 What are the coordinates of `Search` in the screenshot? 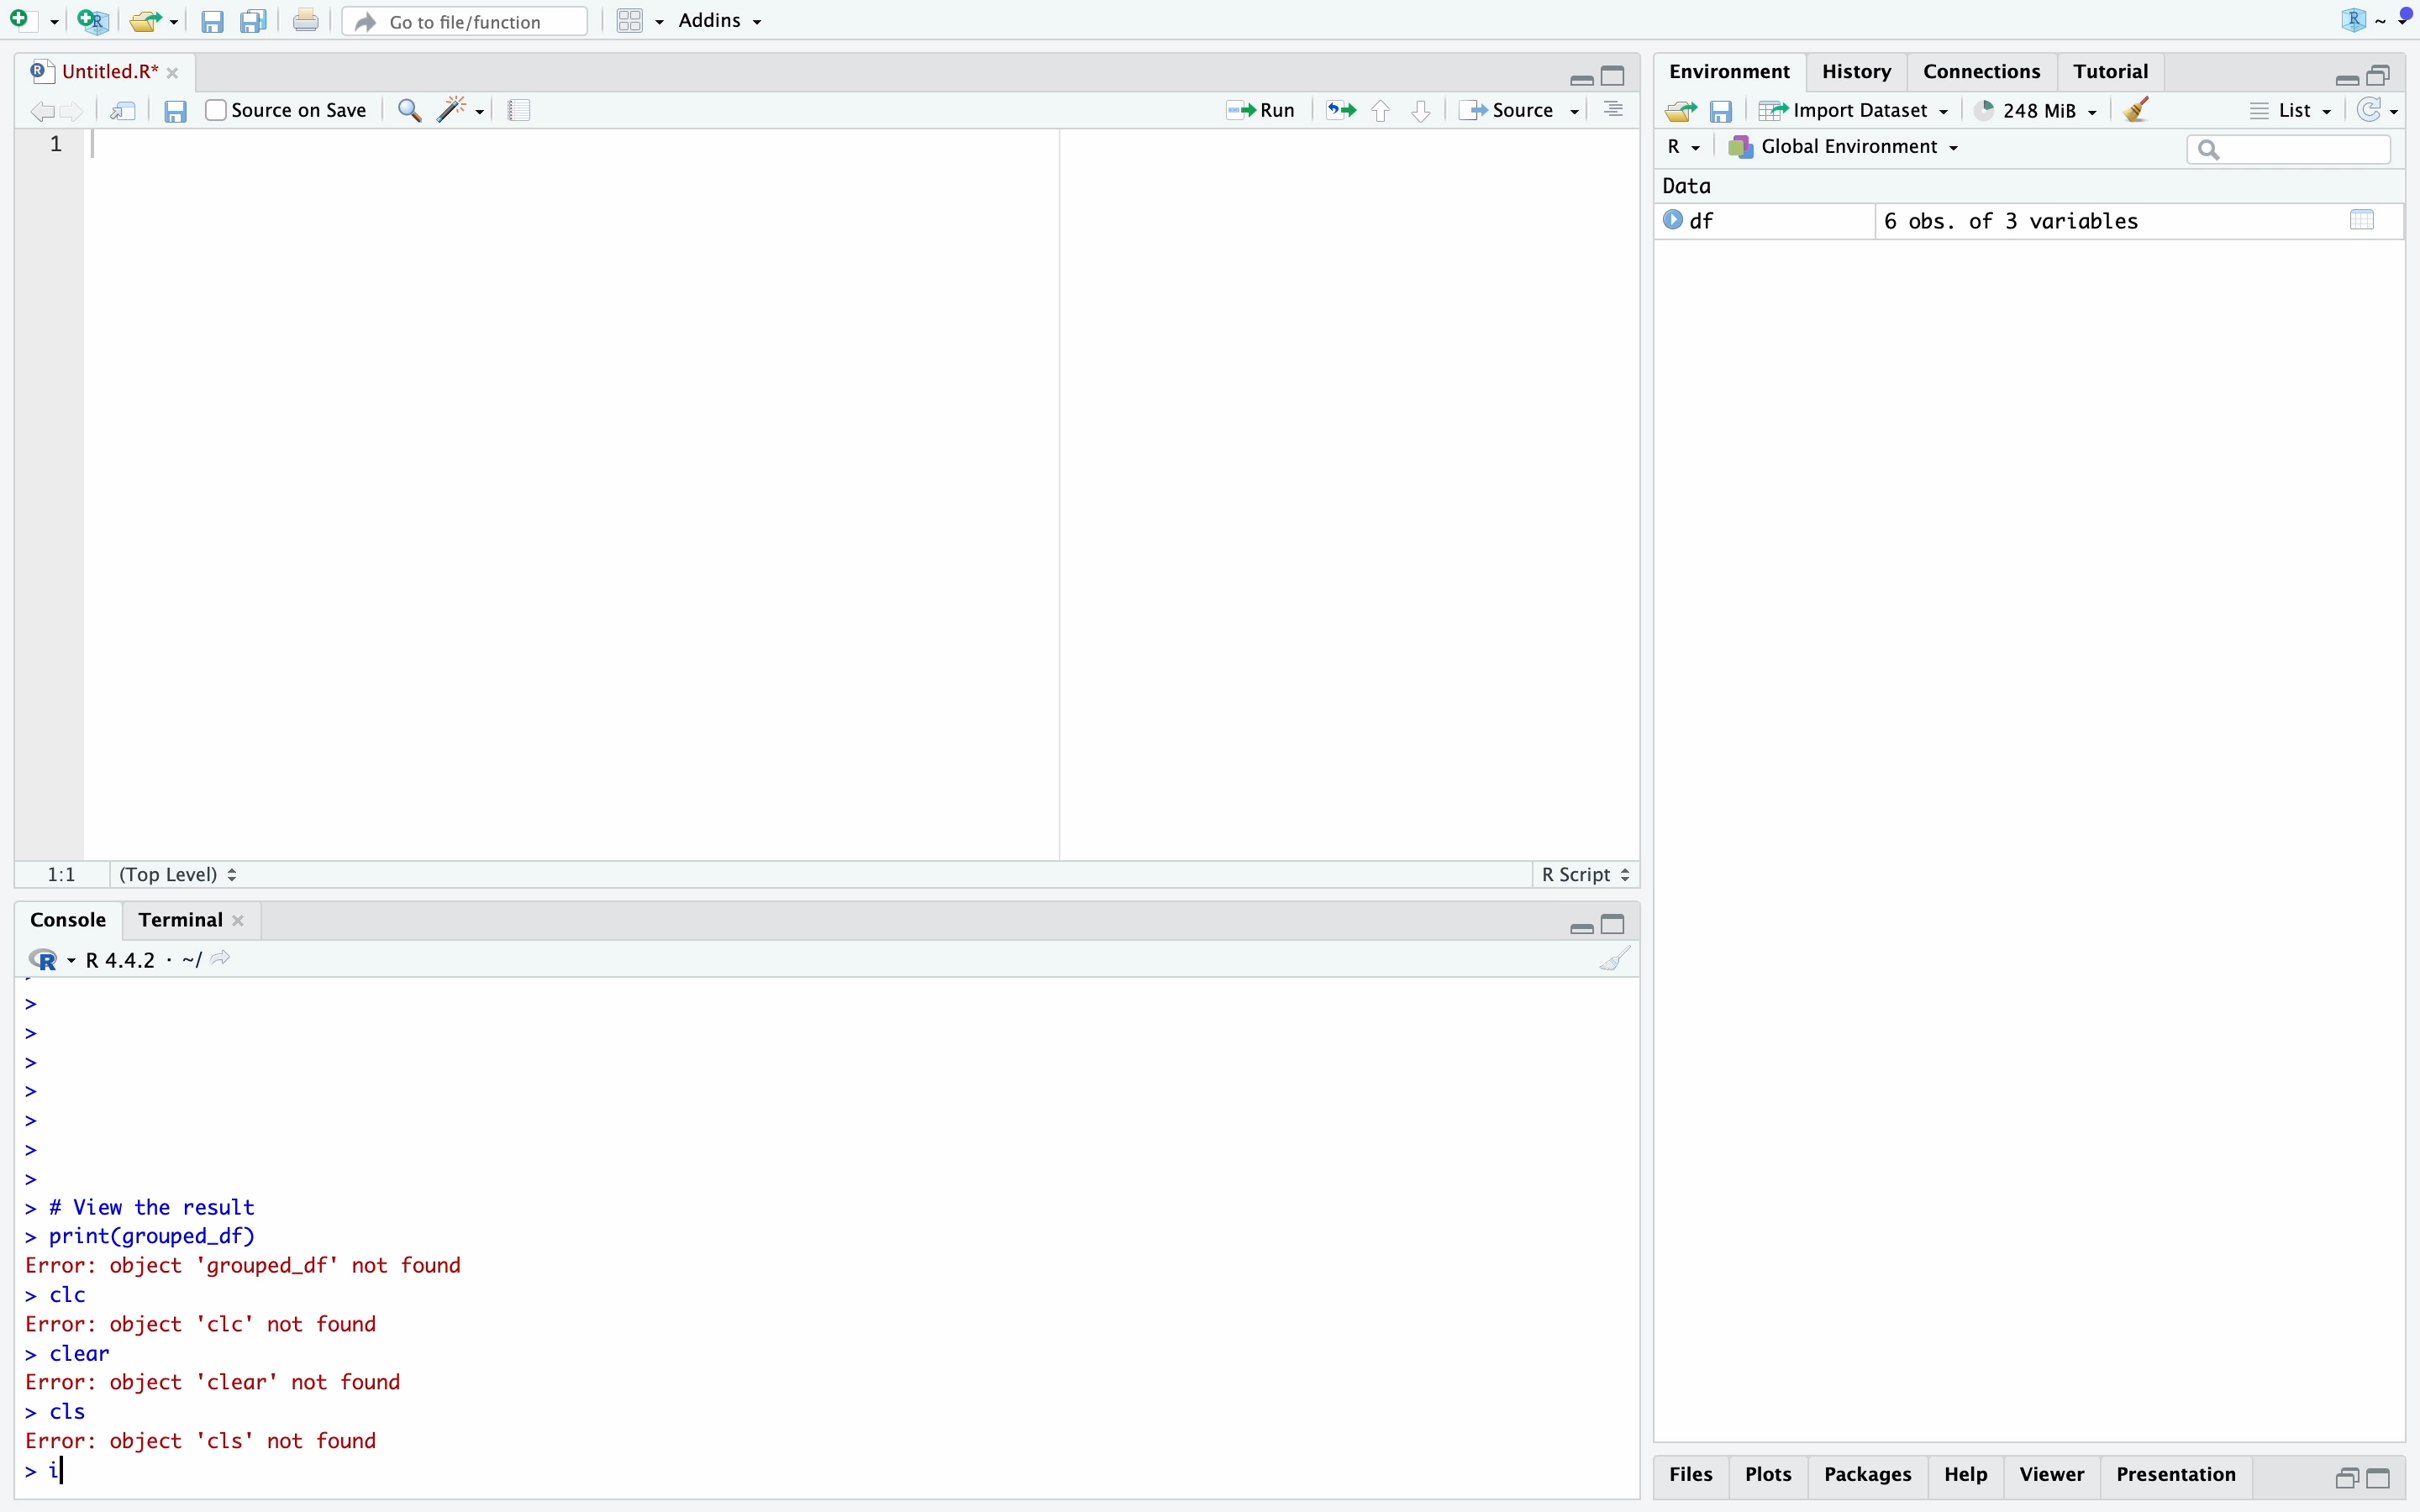 It's located at (2293, 150).